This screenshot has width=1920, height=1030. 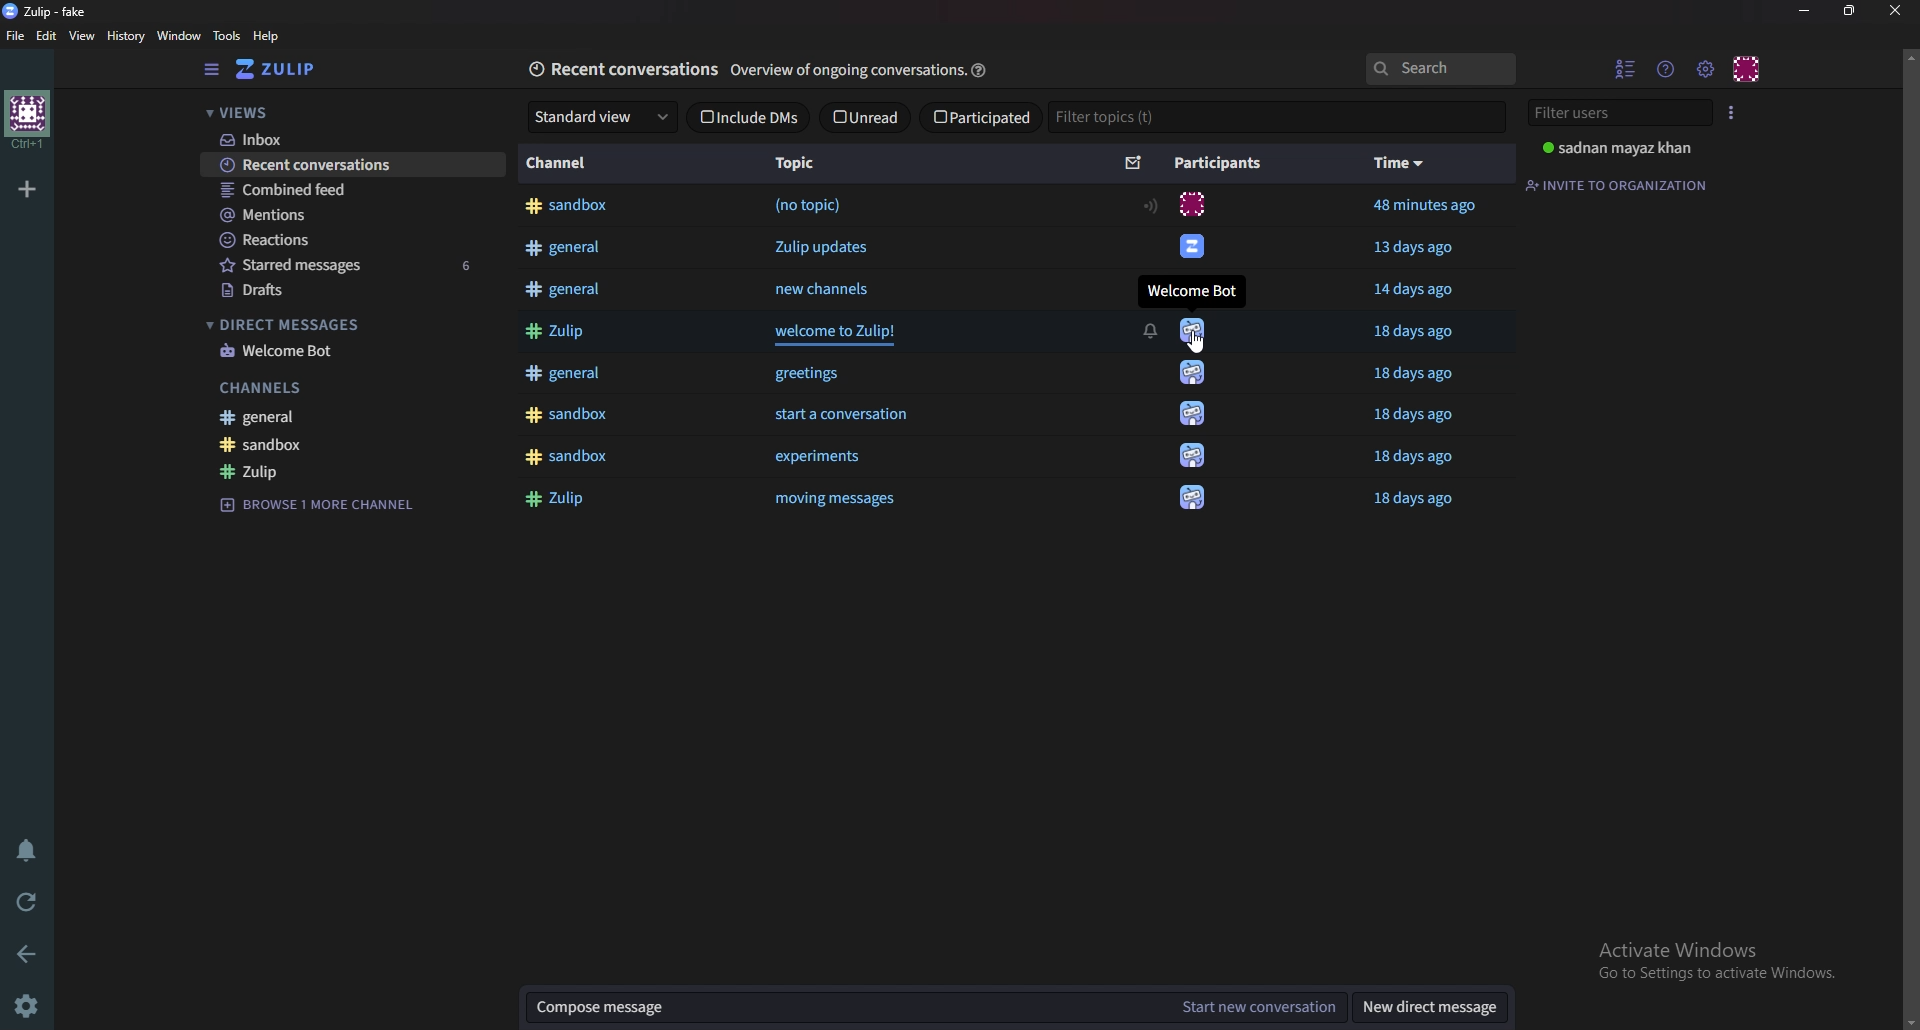 I want to click on #sandbox, so click(x=576, y=207).